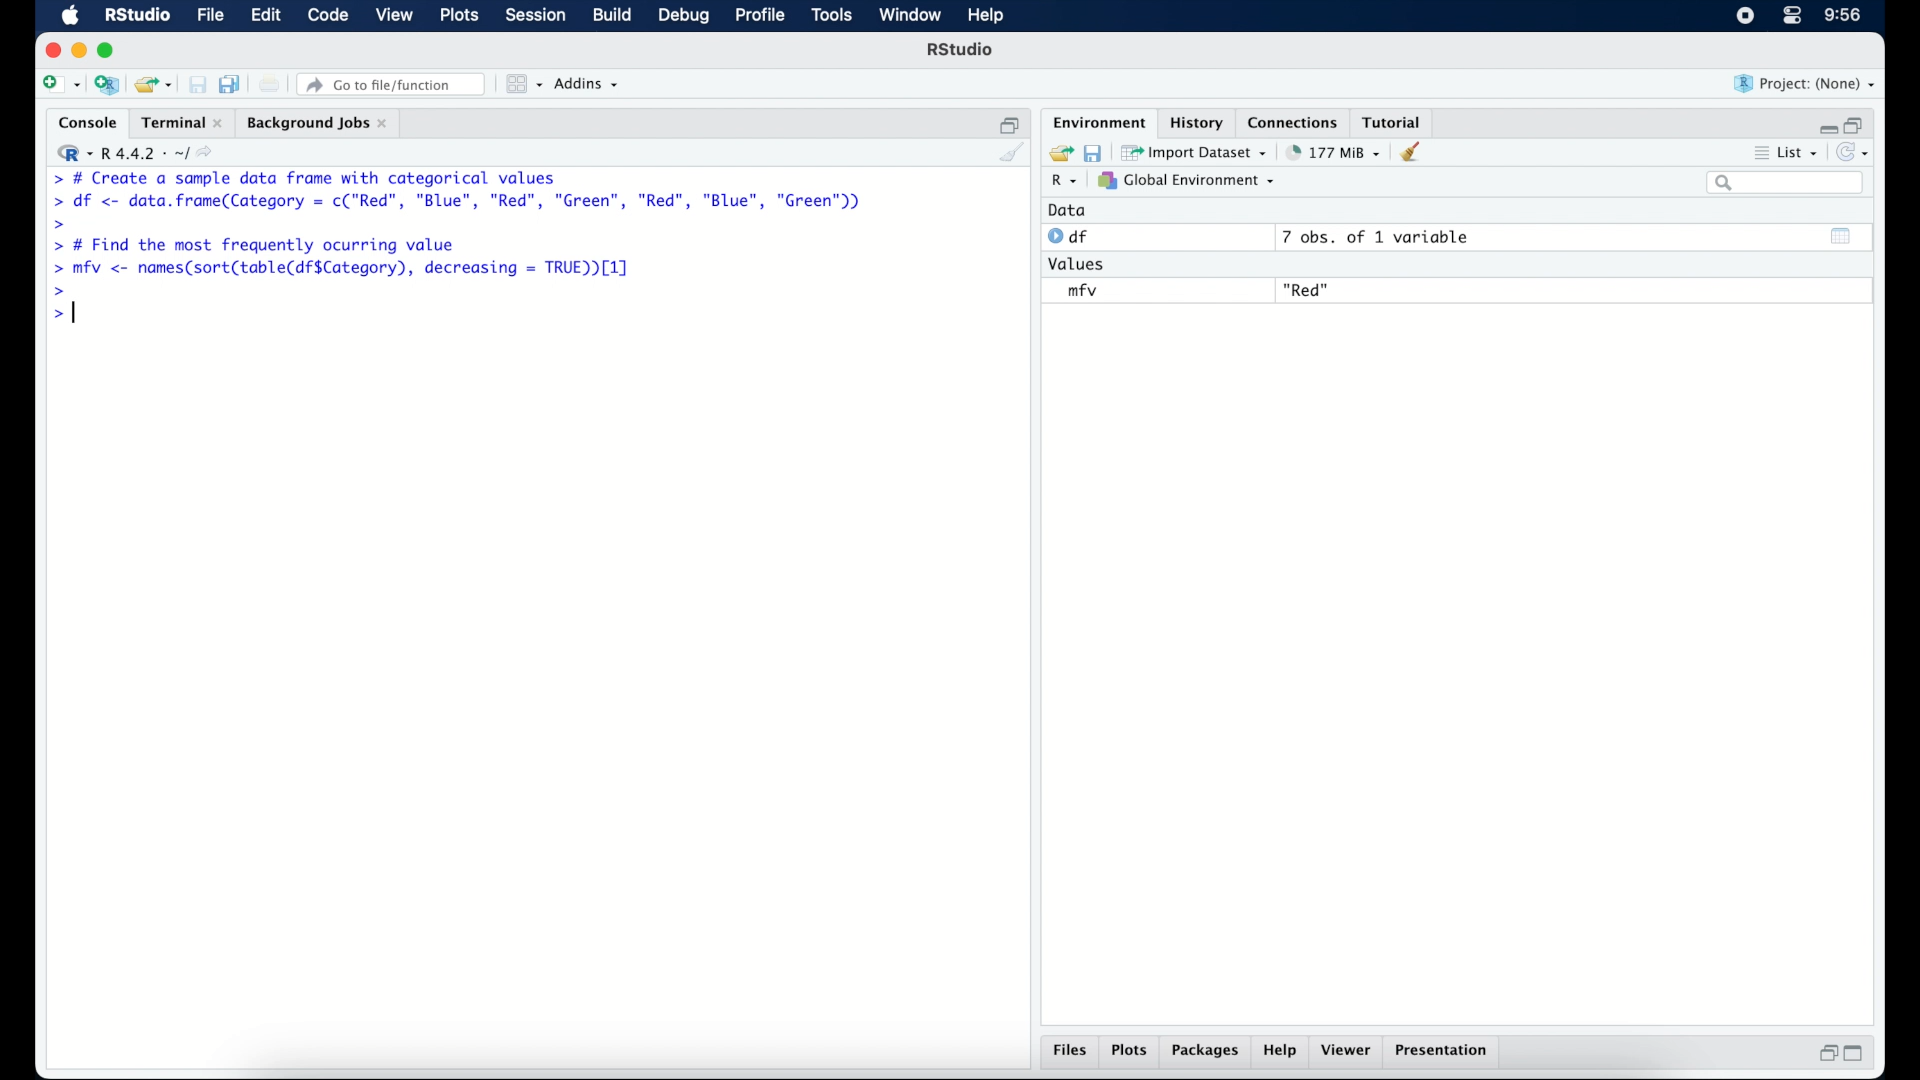 Image resolution: width=1920 pixels, height=1080 pixels. I want to click on build, so click(613, 16).